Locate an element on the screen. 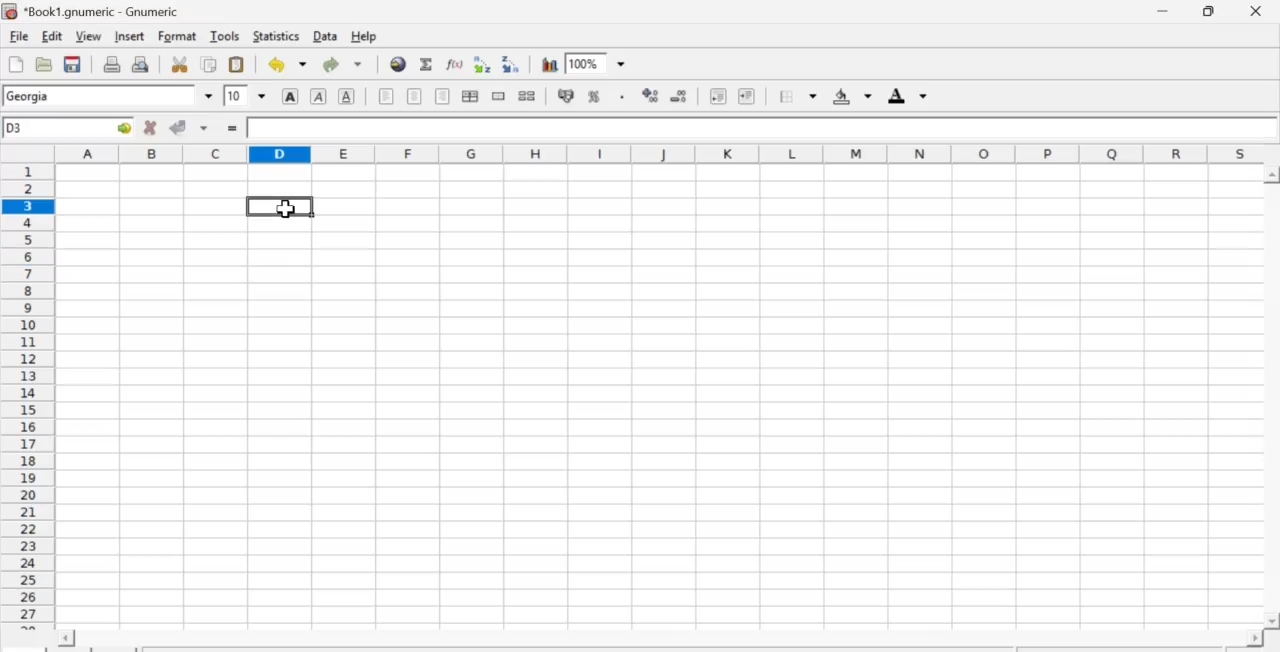  Increase number of decimals is located at coordinates (651, 95).